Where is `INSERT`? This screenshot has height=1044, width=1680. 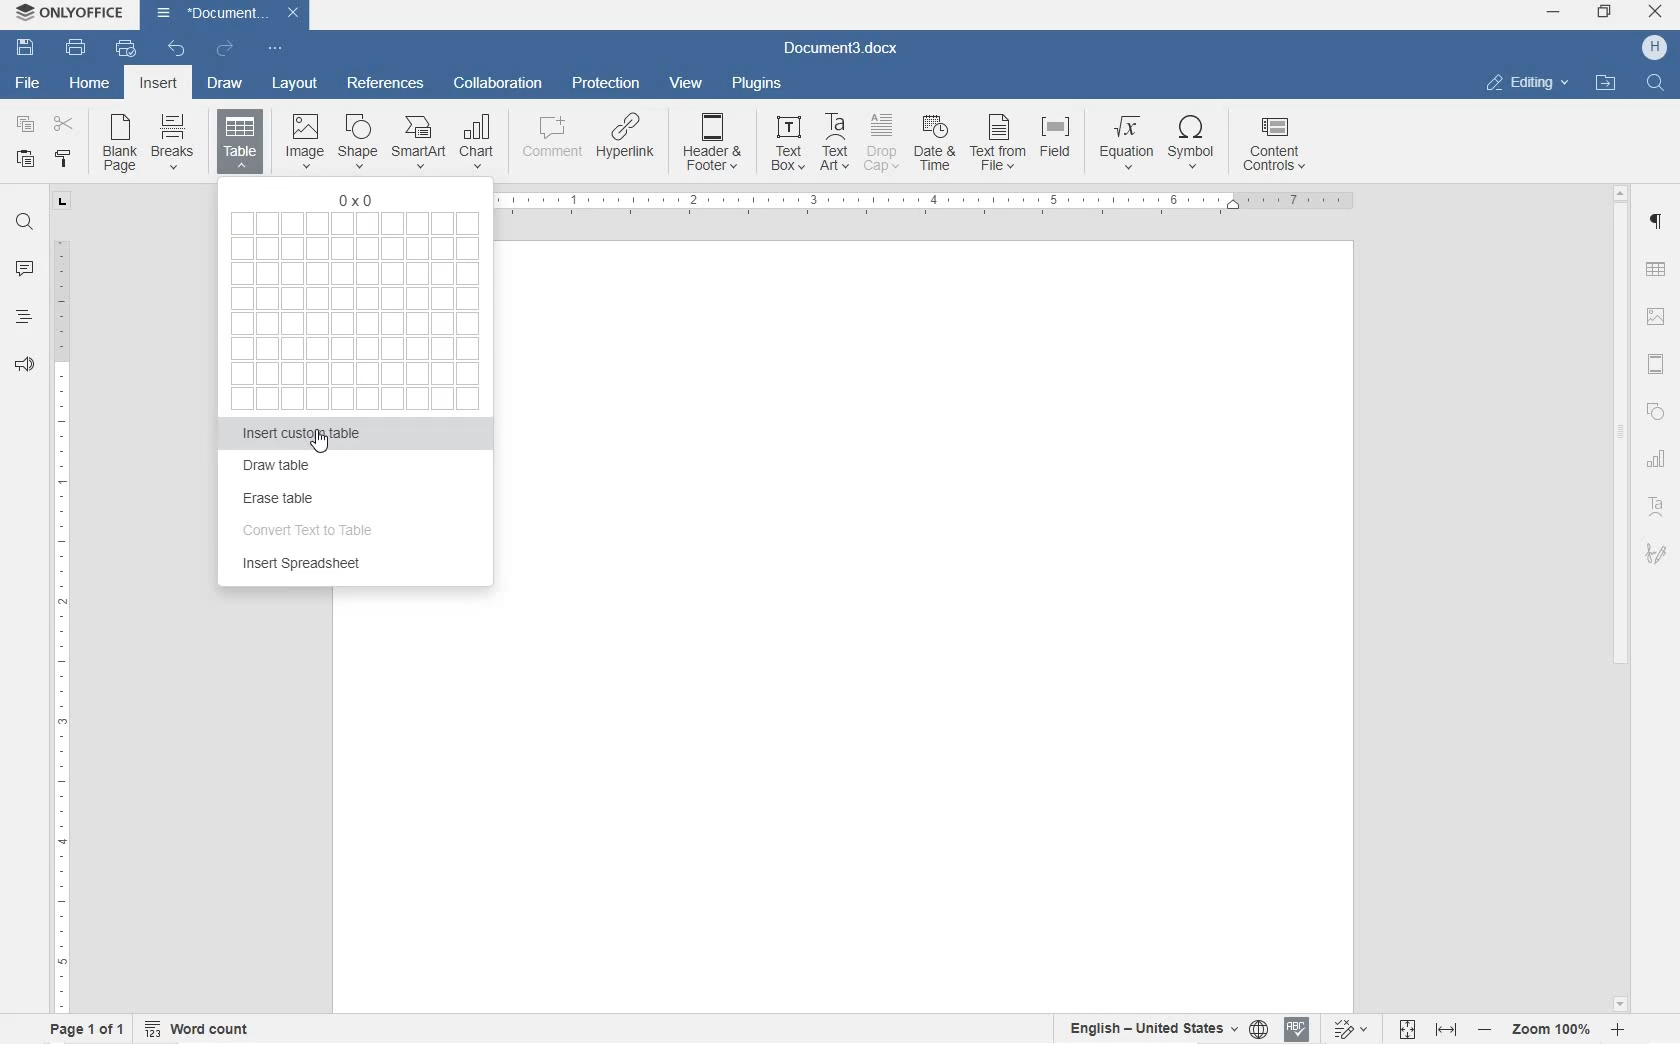 INSERT is located at coordinates (161, 86).